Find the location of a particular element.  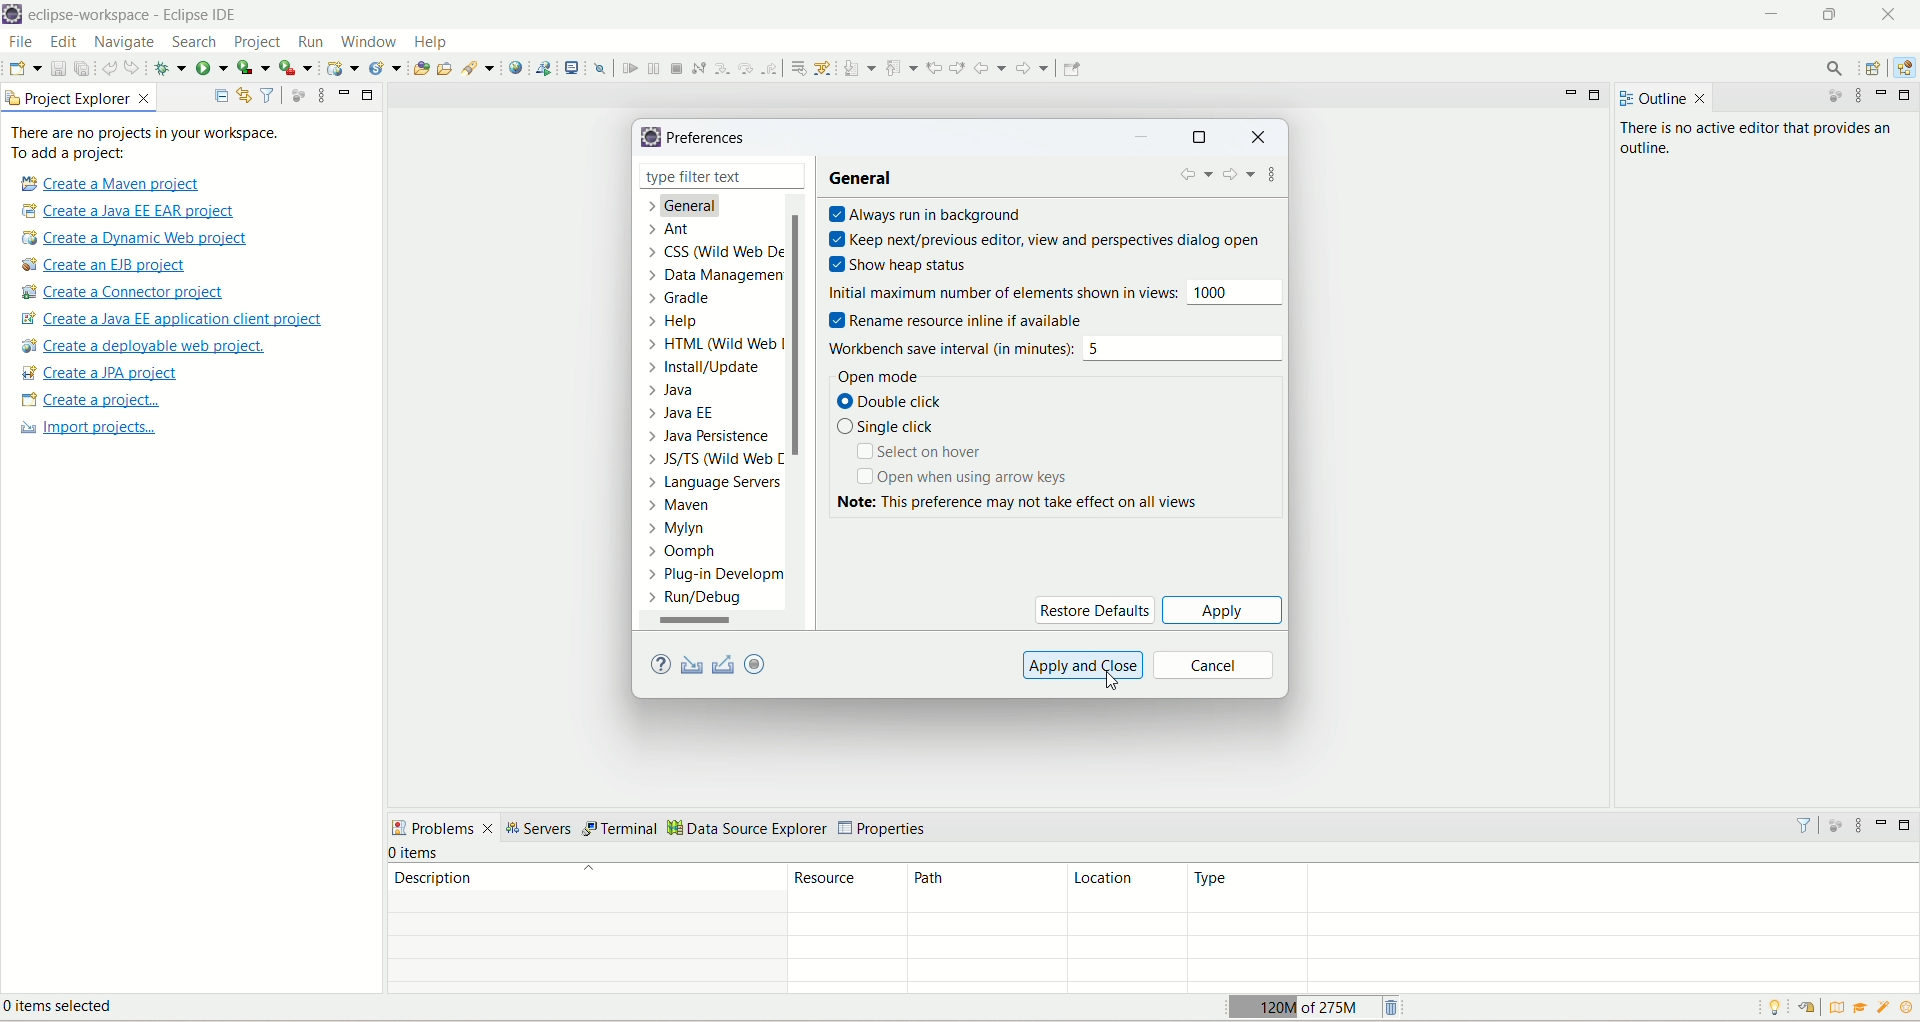

previous edit location is located at coordinates (934, 68).